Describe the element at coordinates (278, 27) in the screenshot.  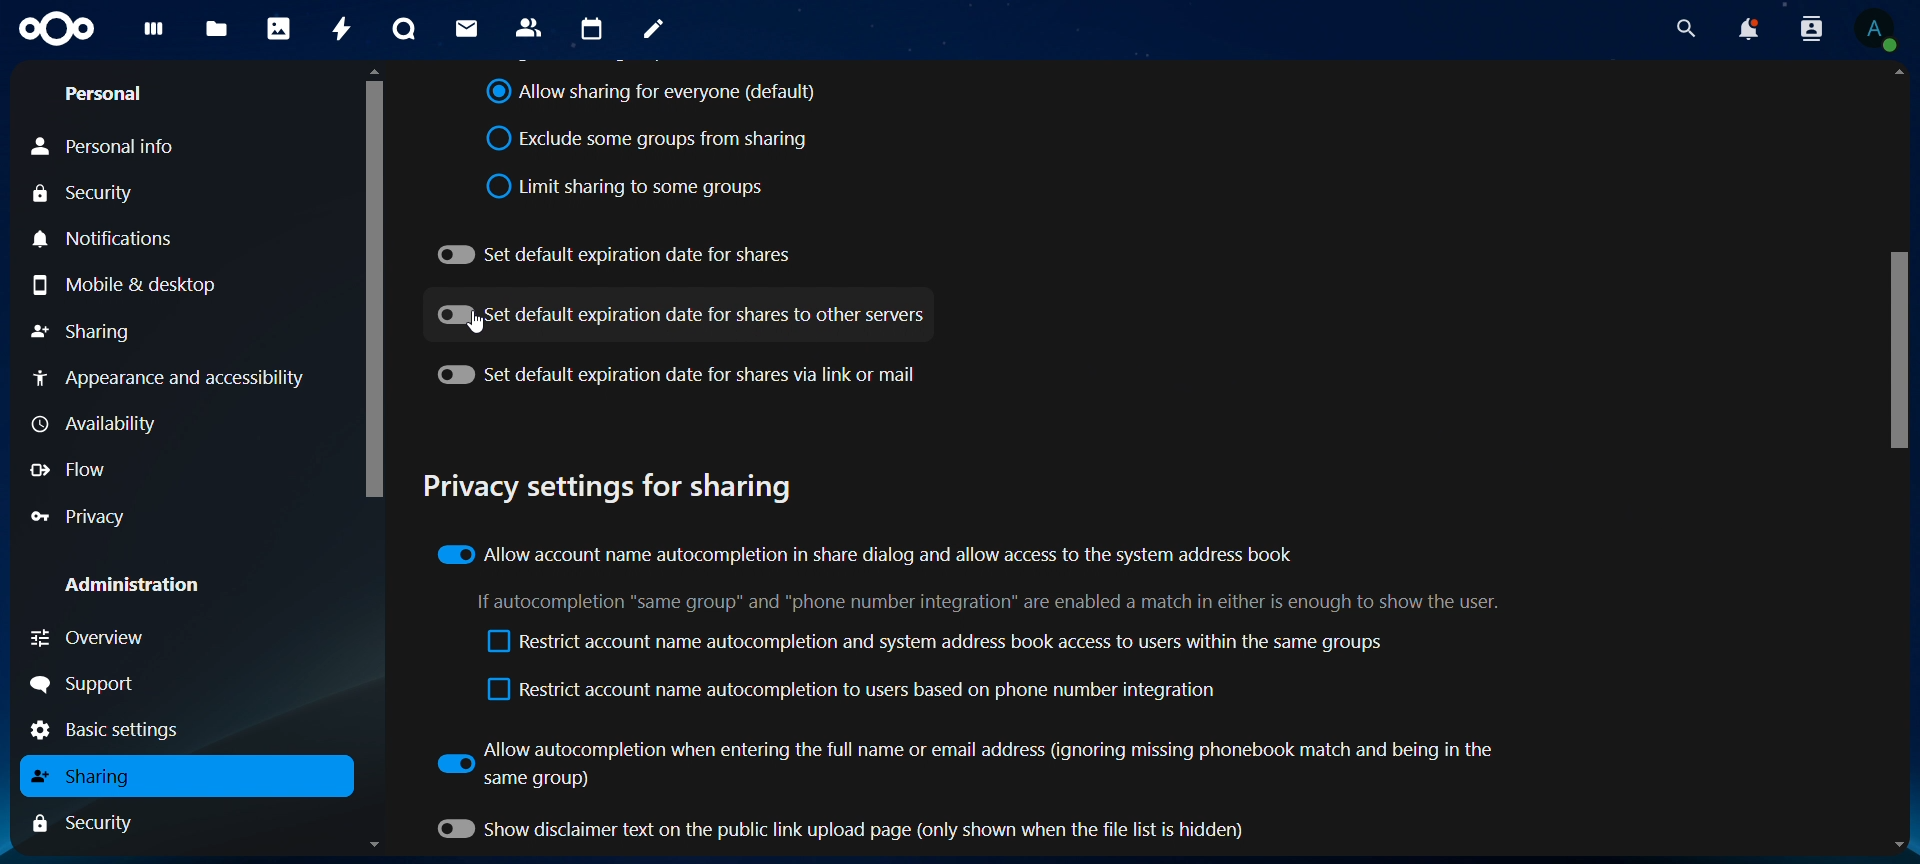
I see `photos` at that location.